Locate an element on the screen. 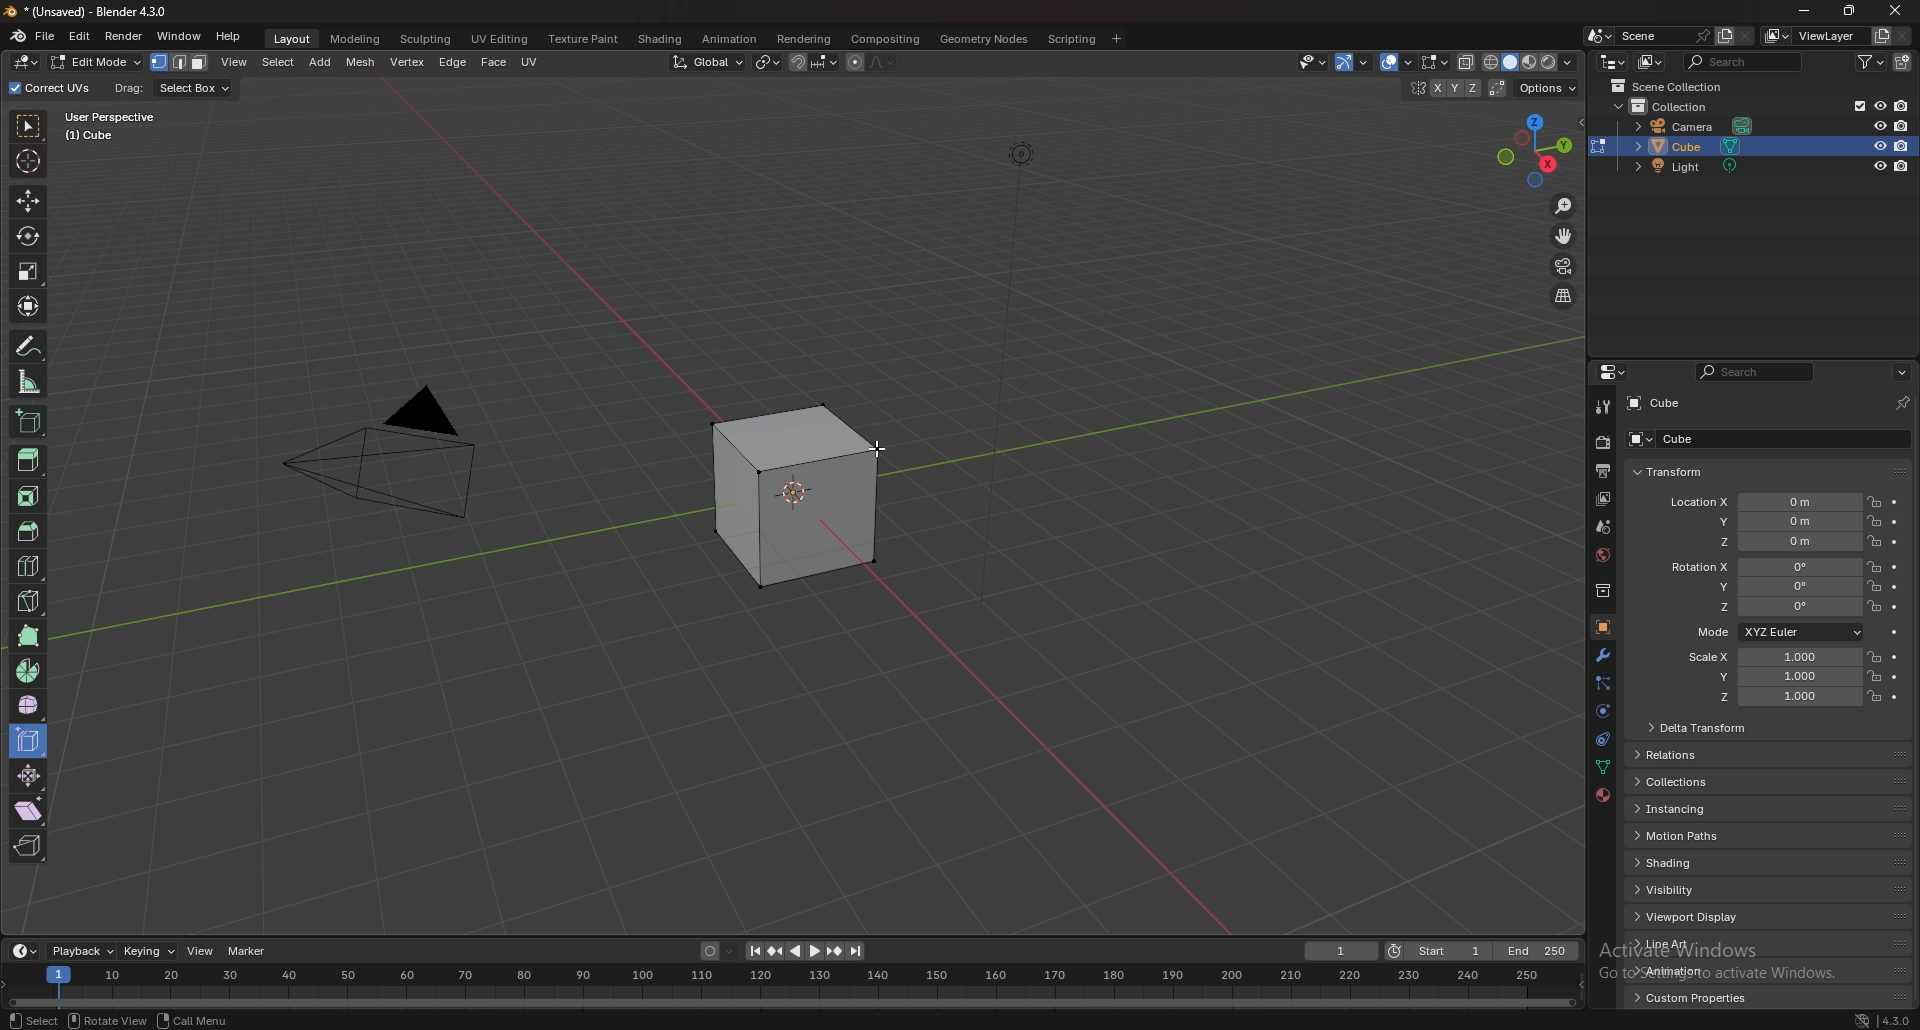  inset faces is located at coordinates (27, 497).